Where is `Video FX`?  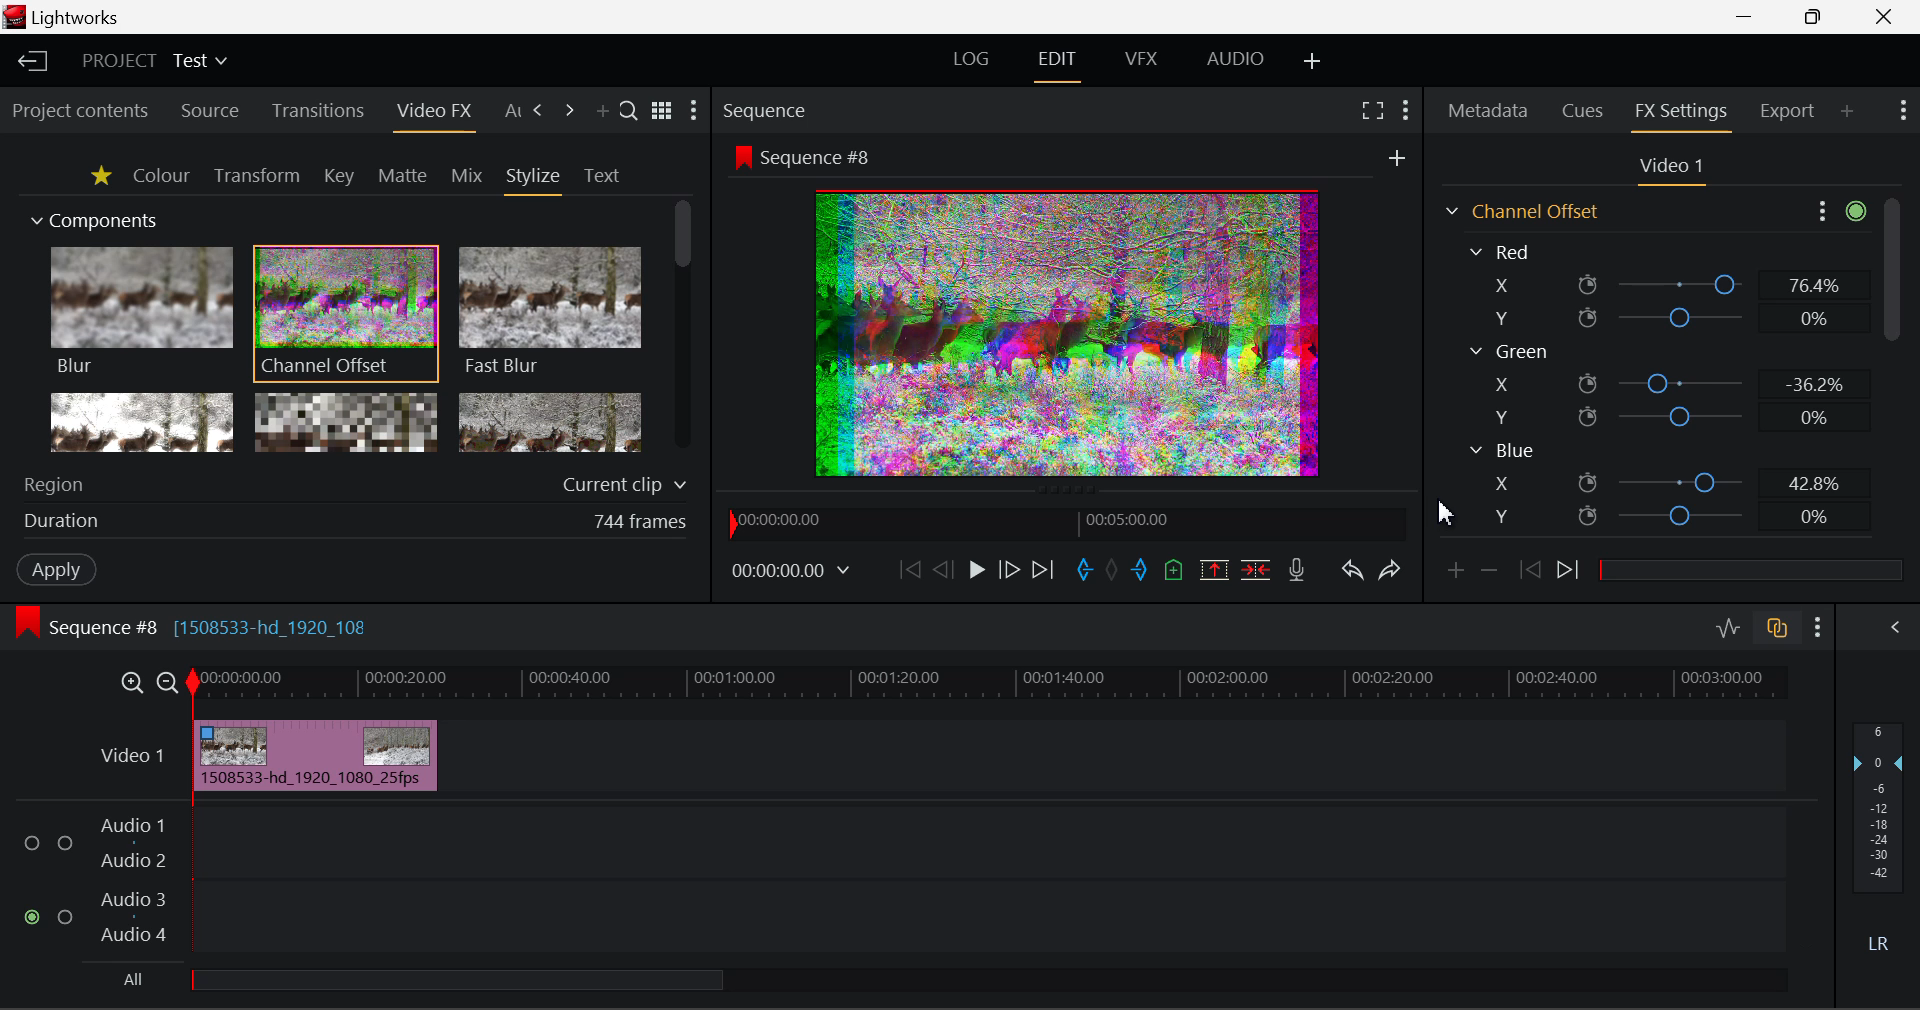
Video FX is located at coordinates (433, 115).